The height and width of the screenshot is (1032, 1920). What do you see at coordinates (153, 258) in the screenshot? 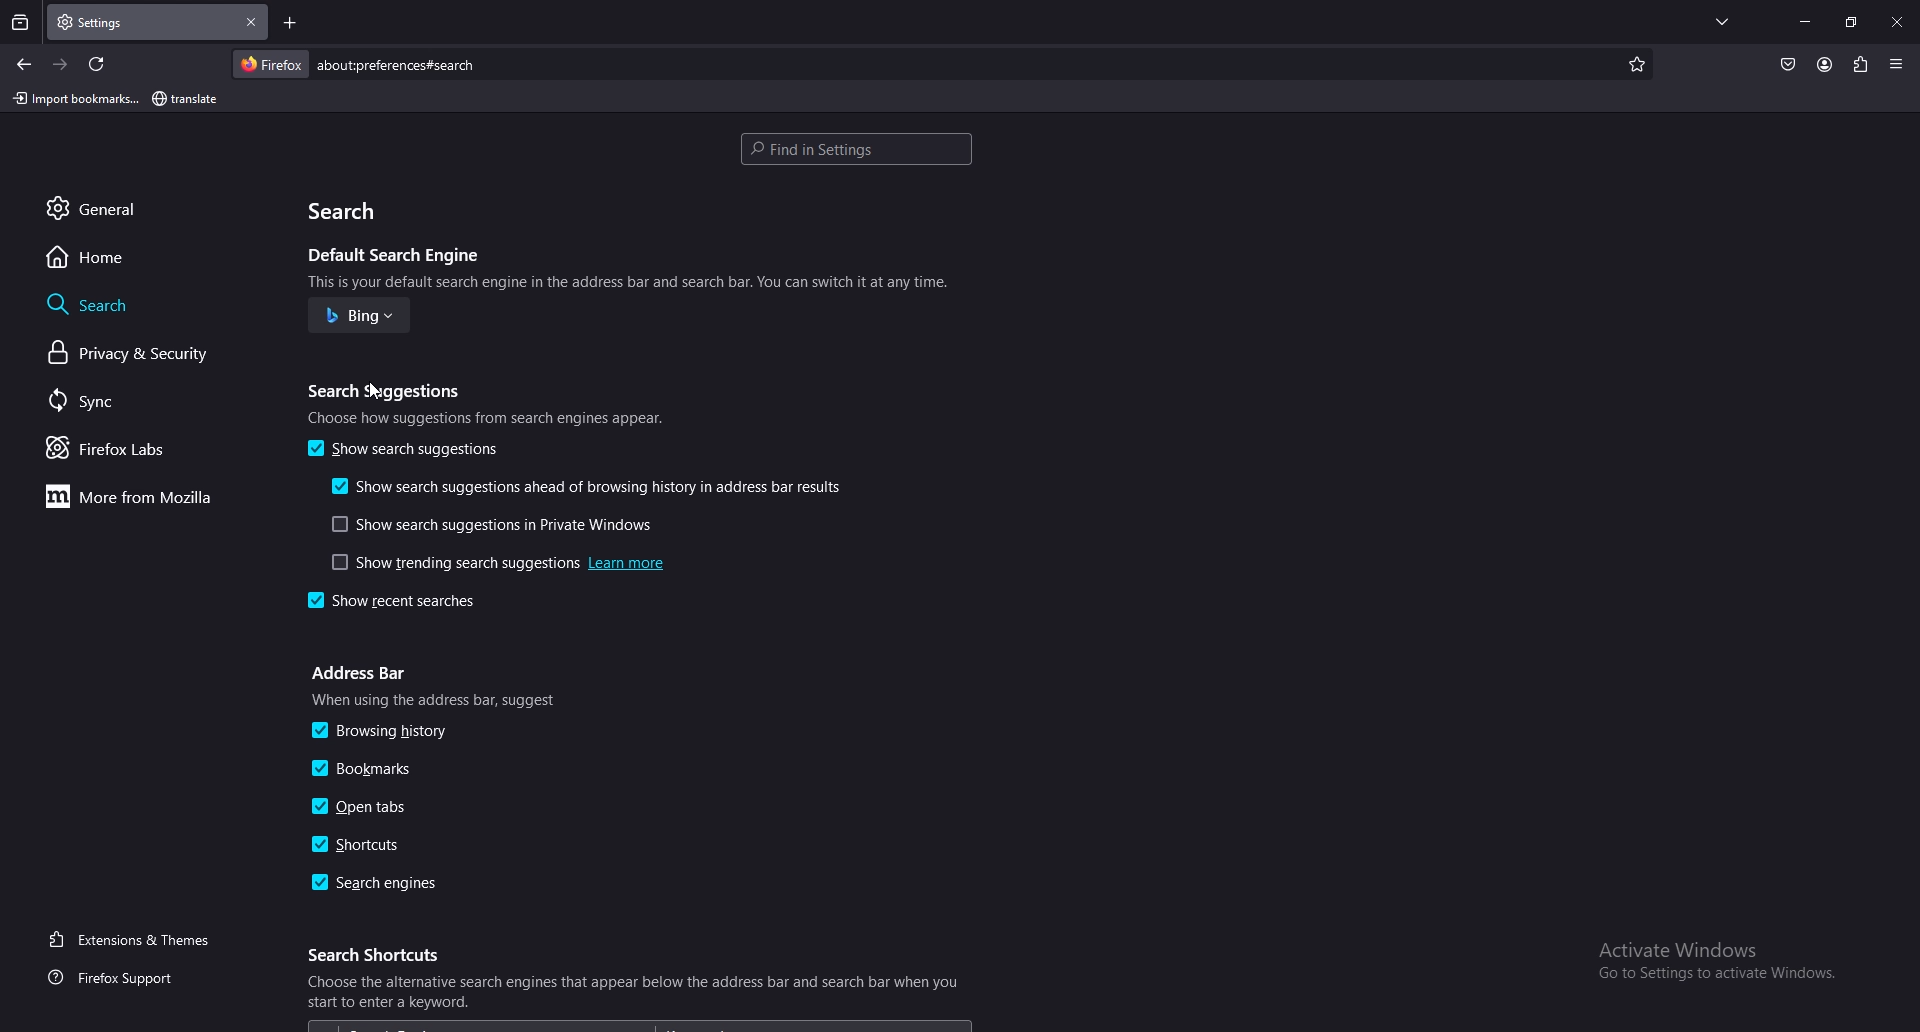
I see `home` at bounding box center [153, 258].